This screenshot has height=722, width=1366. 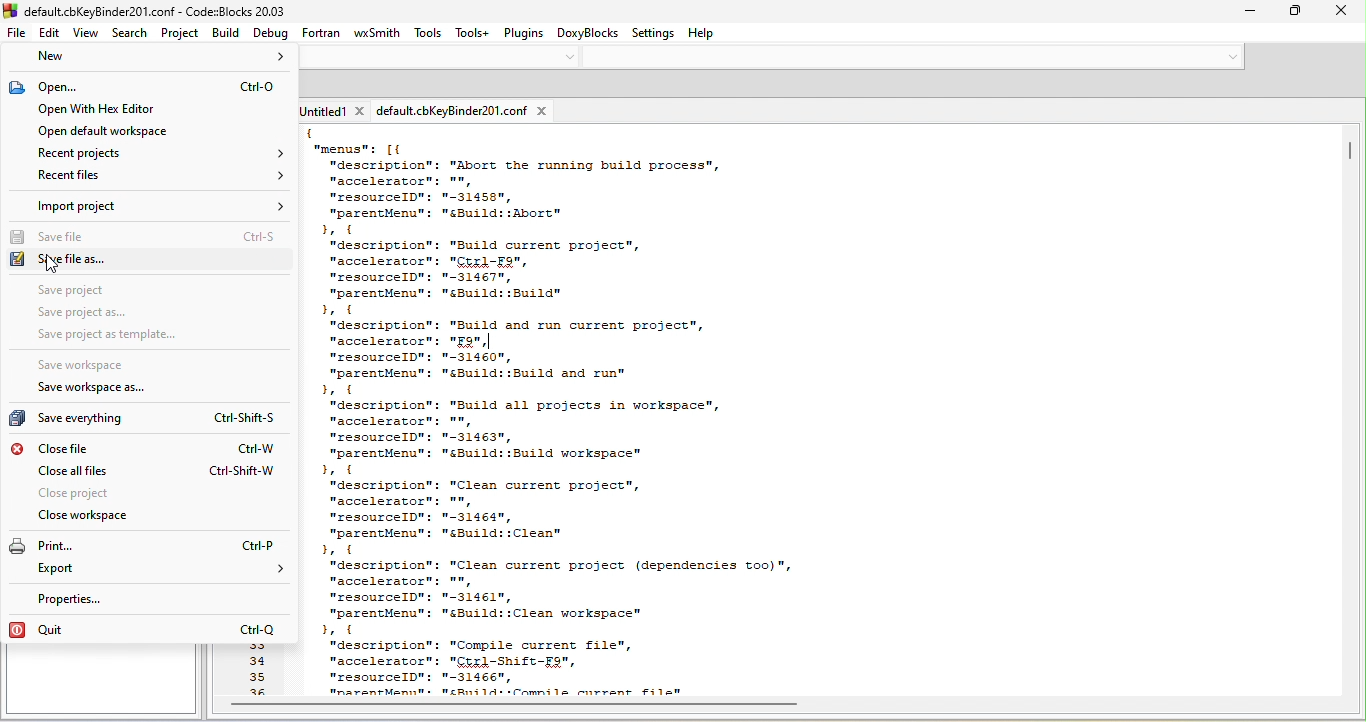 I want to click on debug, so click(x=273, y=33).